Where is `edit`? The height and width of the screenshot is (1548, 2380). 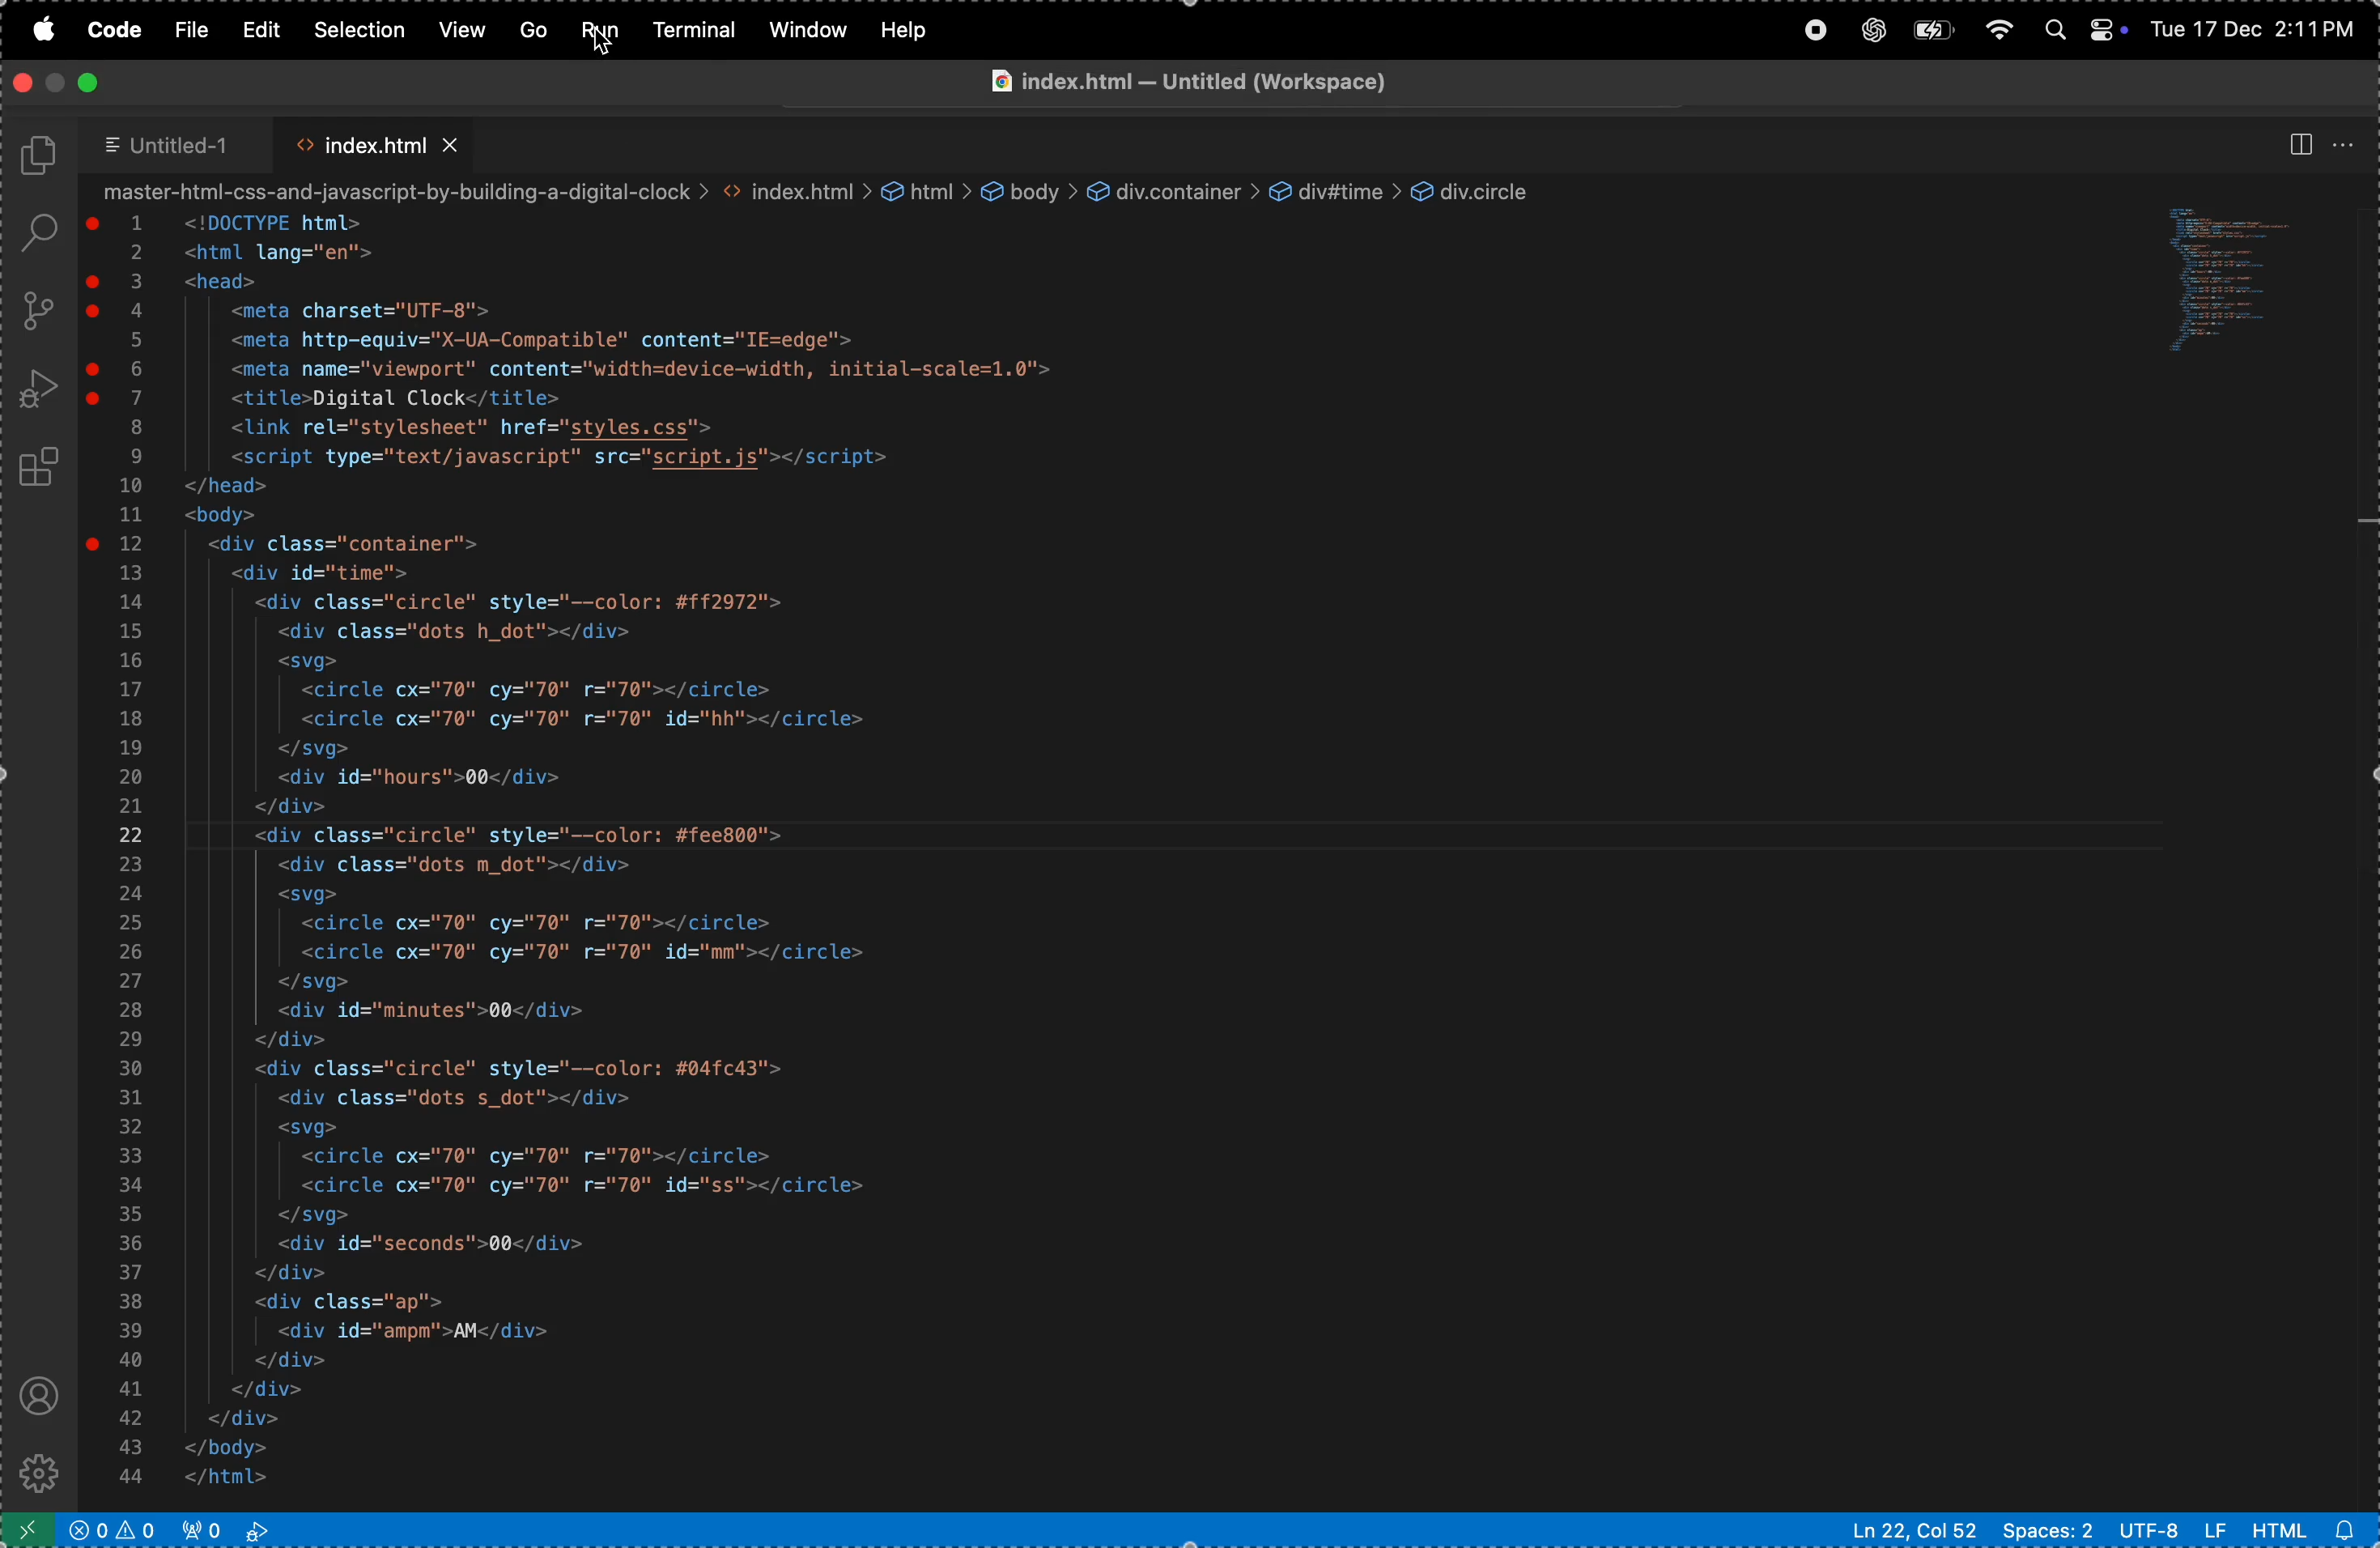 edit is located at coordinates (262, 30).